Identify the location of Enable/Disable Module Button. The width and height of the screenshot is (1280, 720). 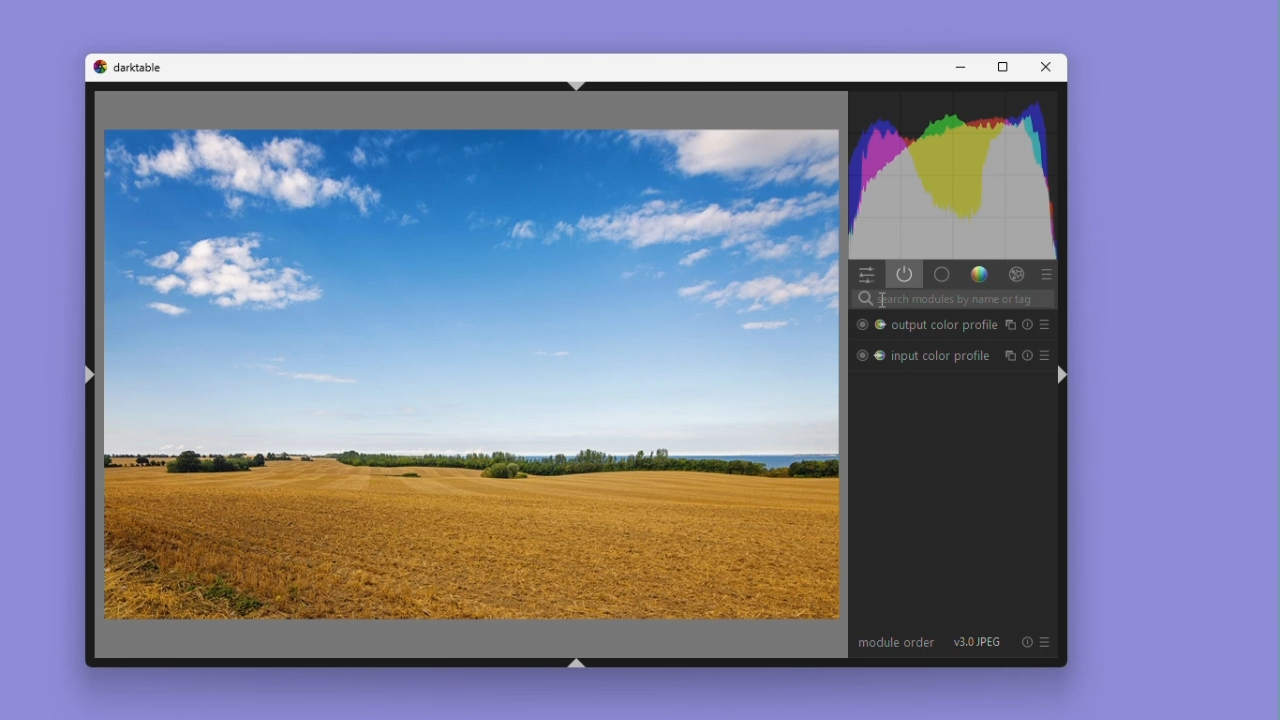
(861, 325).